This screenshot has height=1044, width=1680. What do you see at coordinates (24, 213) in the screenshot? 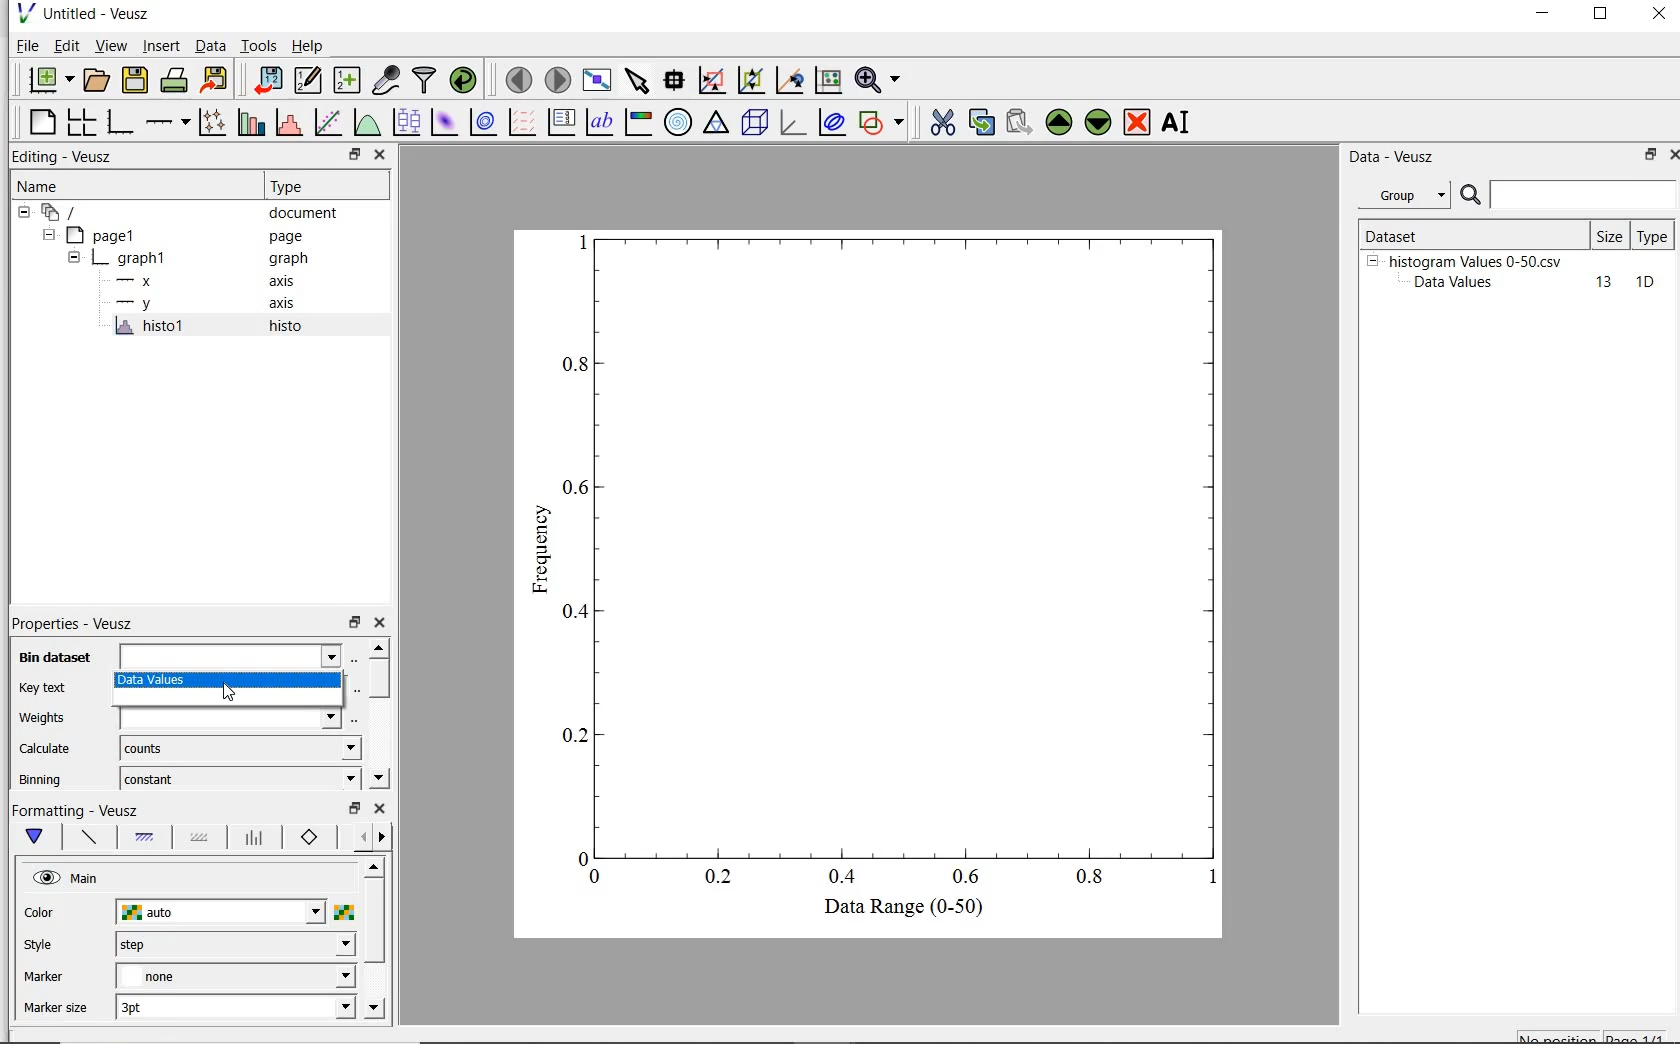
I see `hide` at bounding box center [24, 213].